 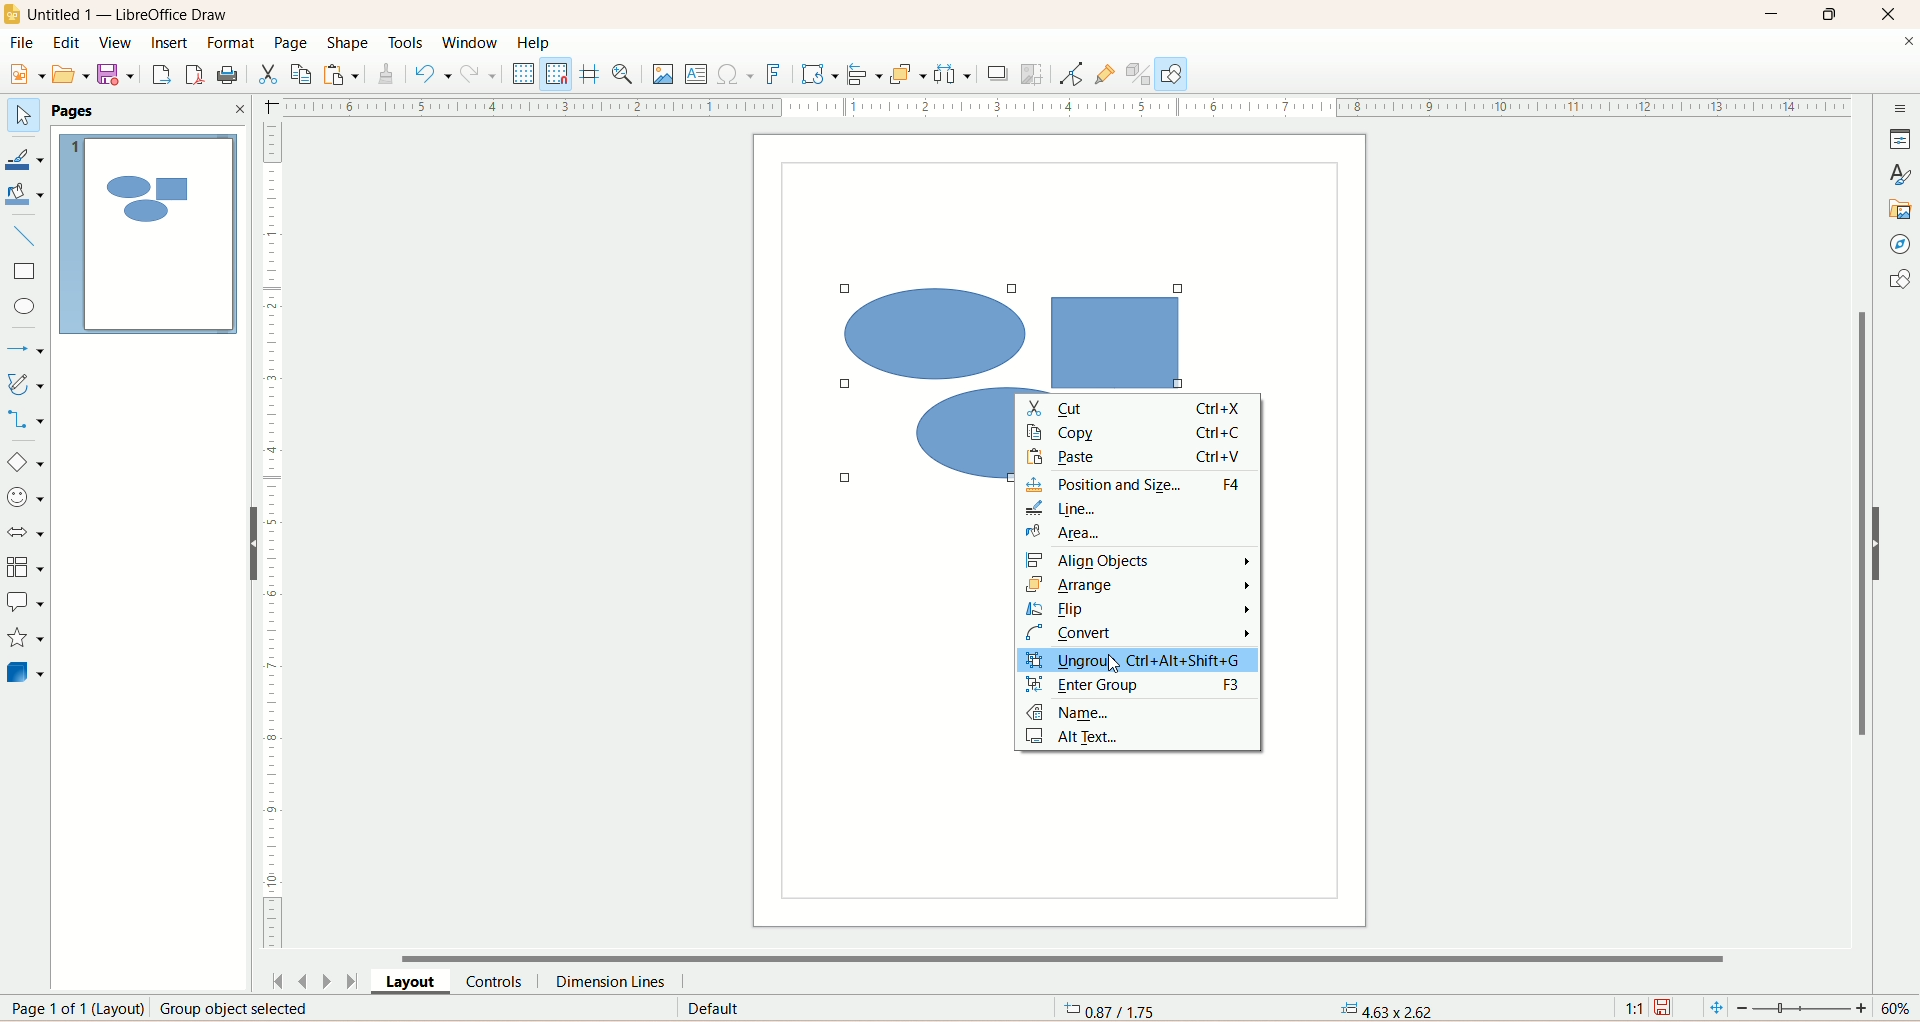 What do you see at coordinates (1135, 635) in the screenshot?
I see `convert` at bounding box center [1135, 635].